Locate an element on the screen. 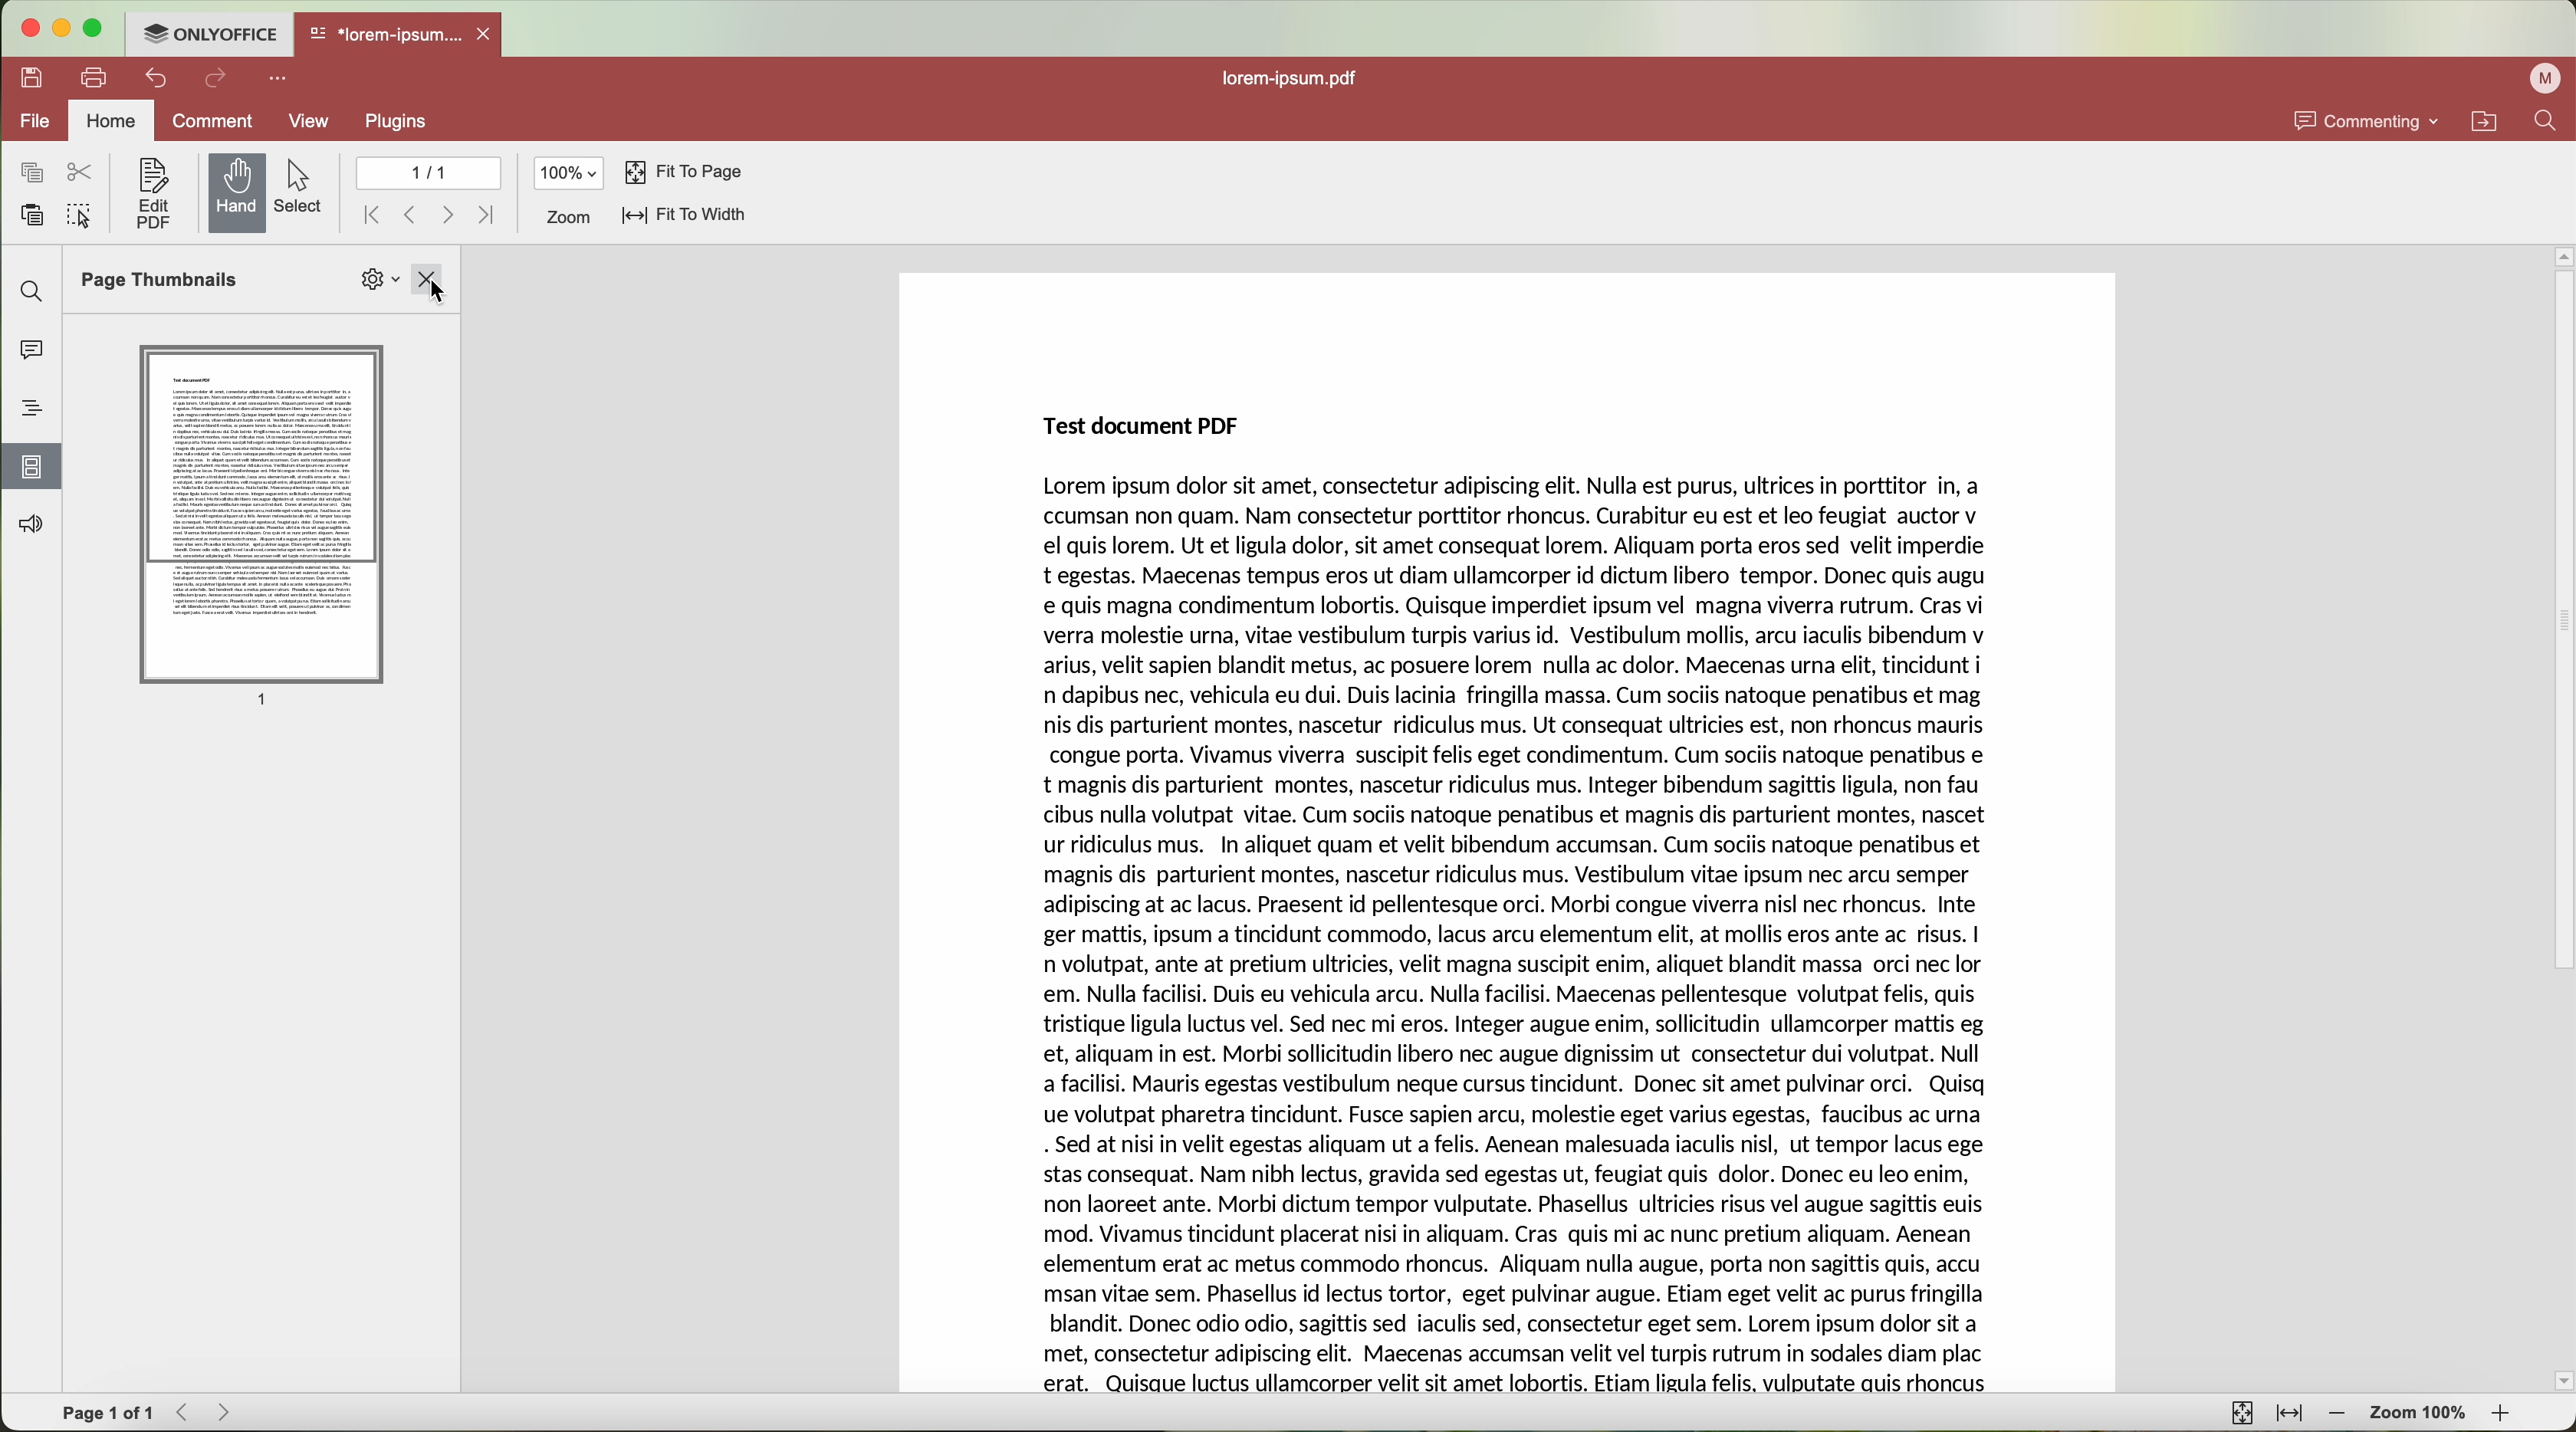 The image size is (2576, 1432). 100% is located at coordinates (571, 173).